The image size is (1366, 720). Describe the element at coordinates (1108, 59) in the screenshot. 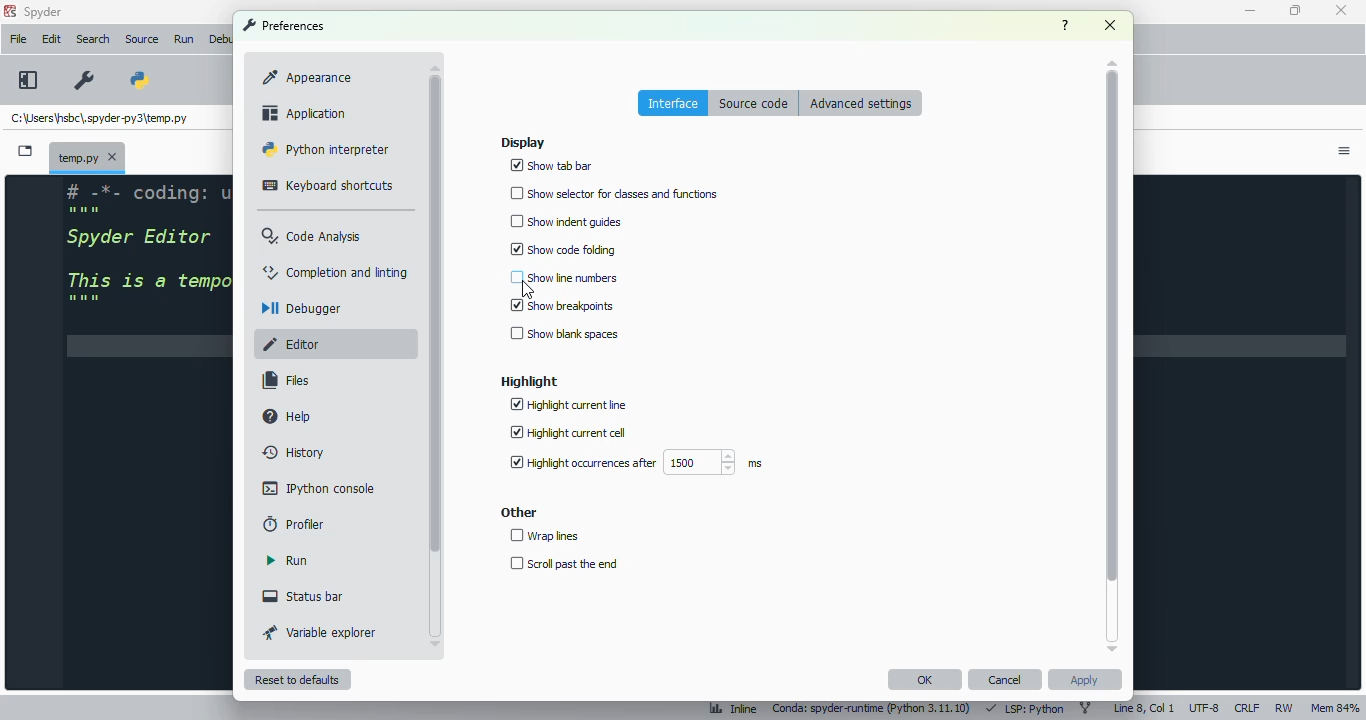

I see `Up` at that location.